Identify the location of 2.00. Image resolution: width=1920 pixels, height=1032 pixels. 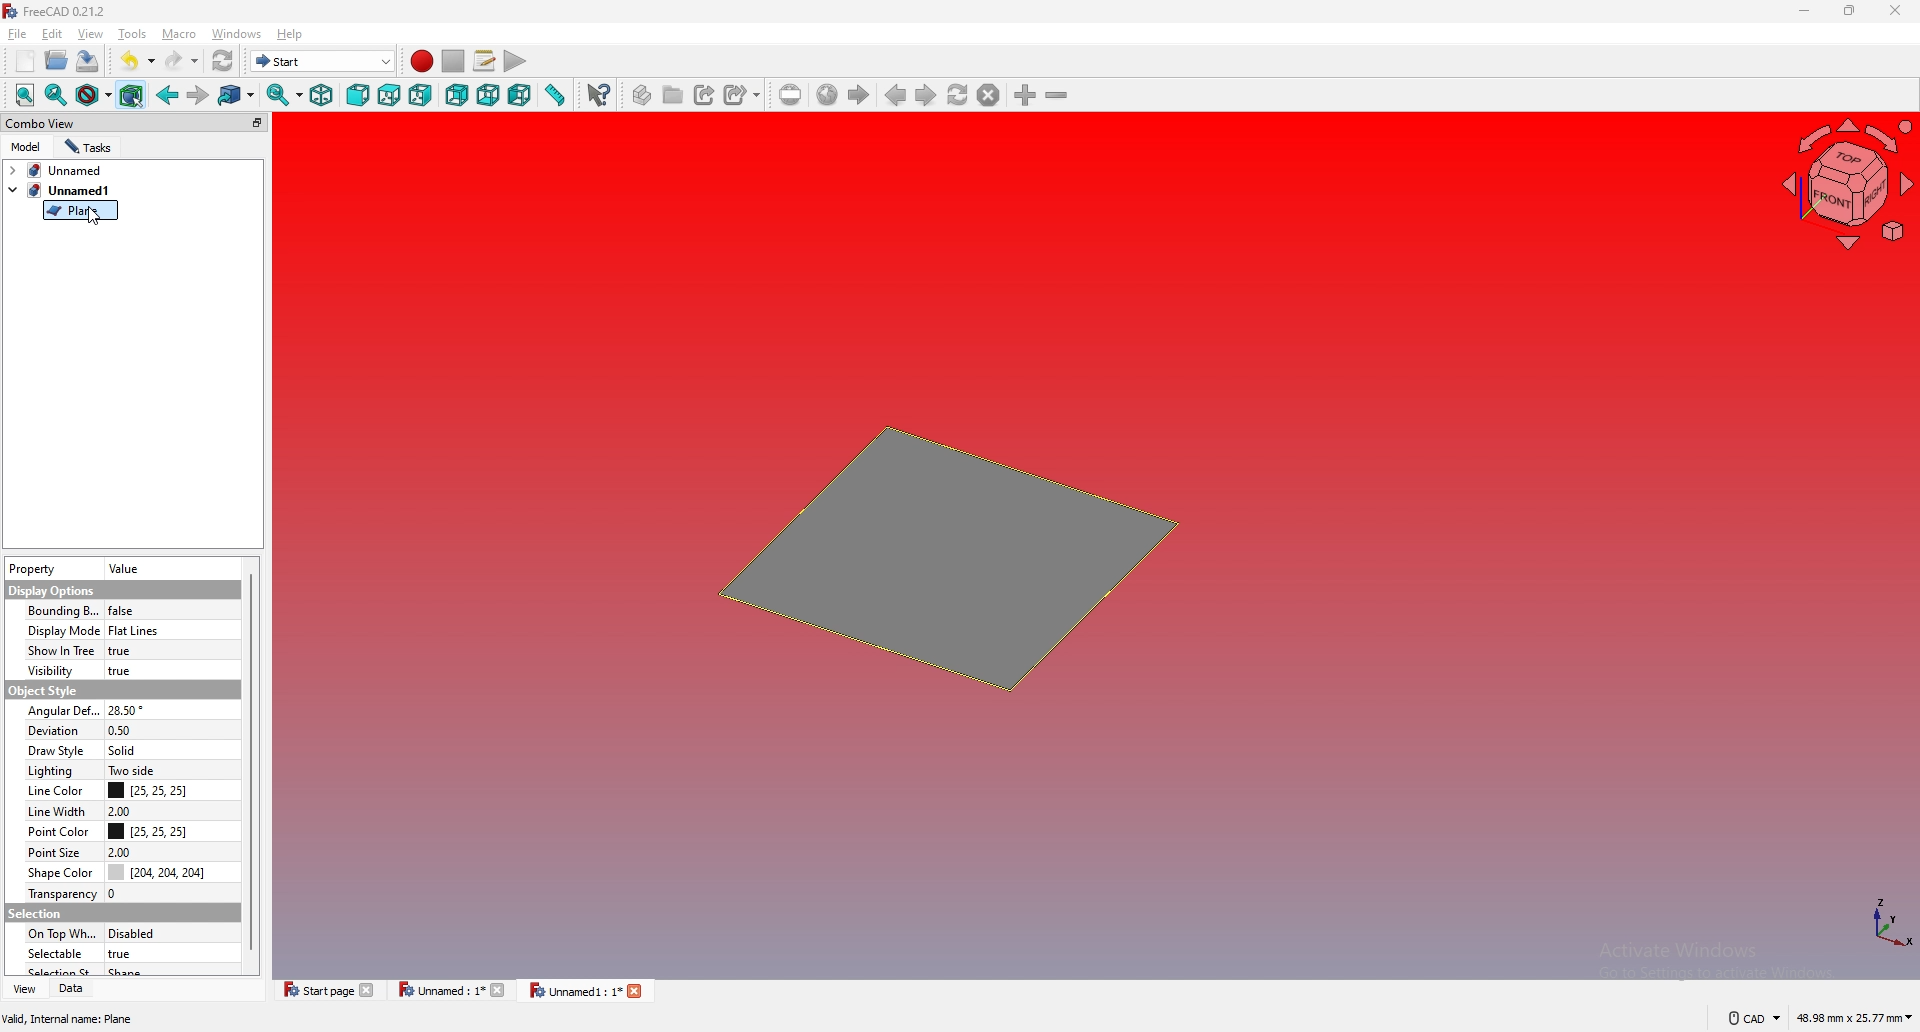
(124, 811).